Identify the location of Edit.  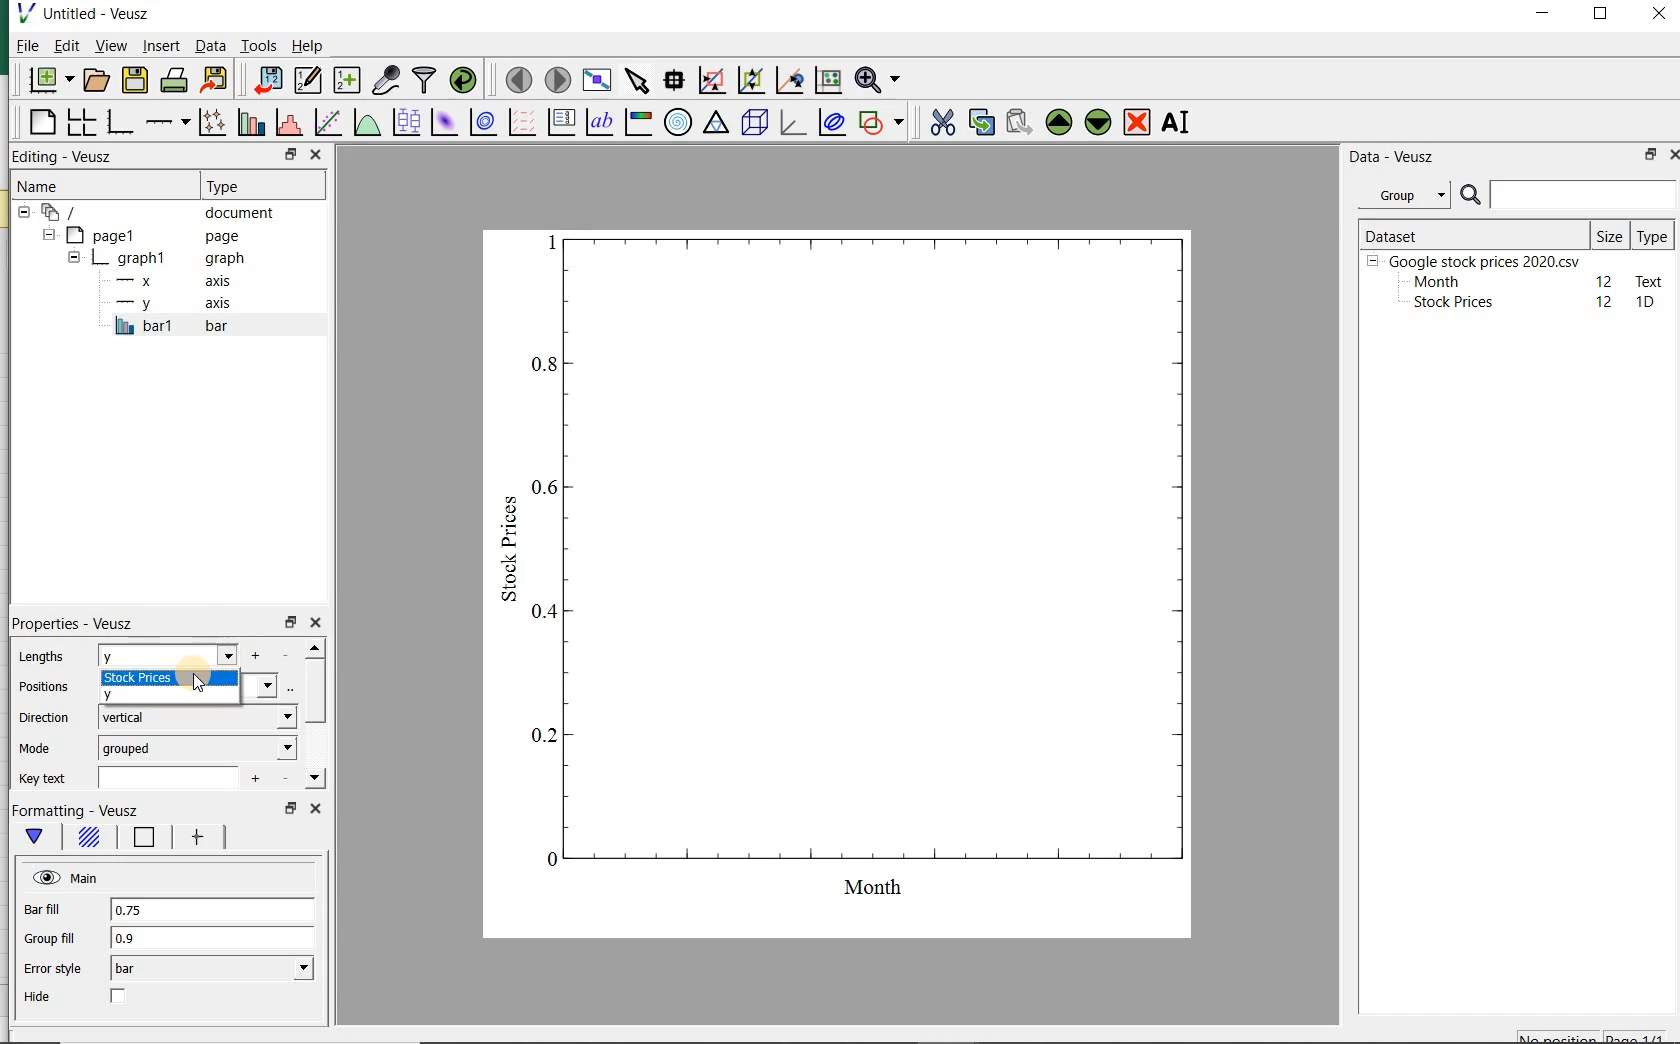
(65, 45).